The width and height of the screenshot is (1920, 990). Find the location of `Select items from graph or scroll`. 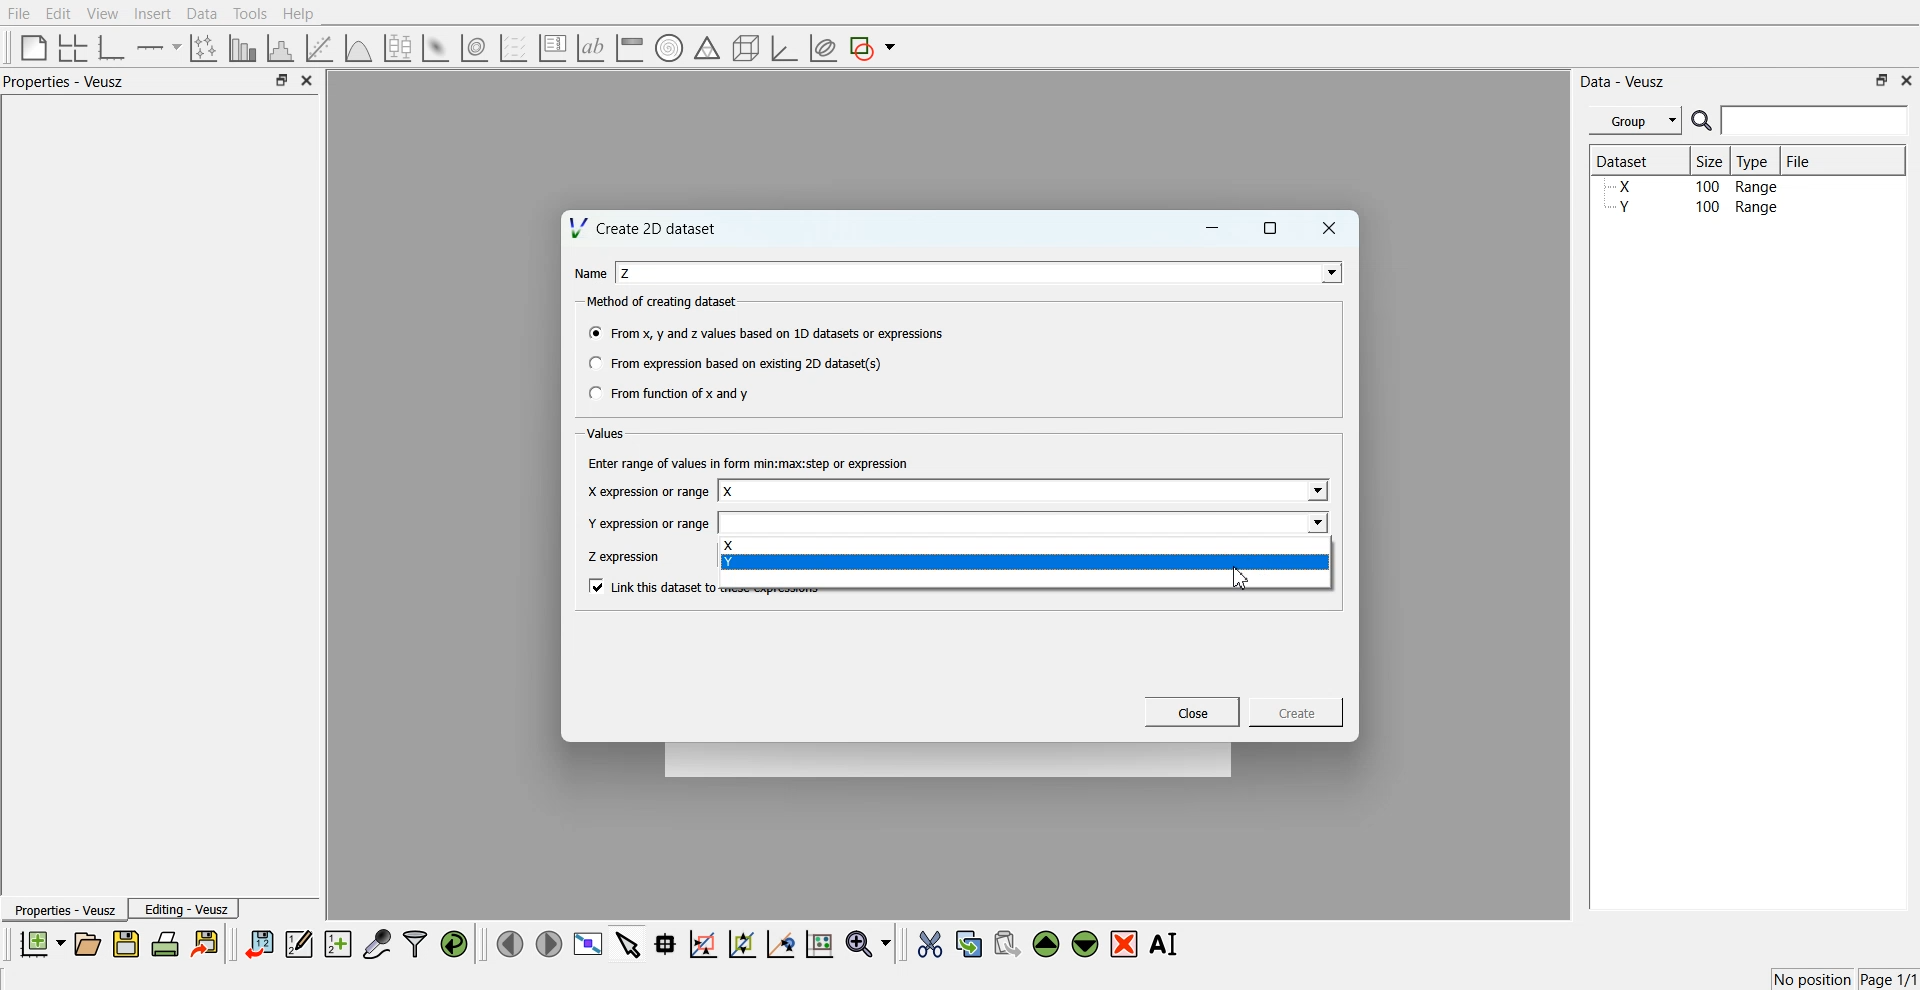

Select items from graph or scroll is located at coordinates (629, 942).